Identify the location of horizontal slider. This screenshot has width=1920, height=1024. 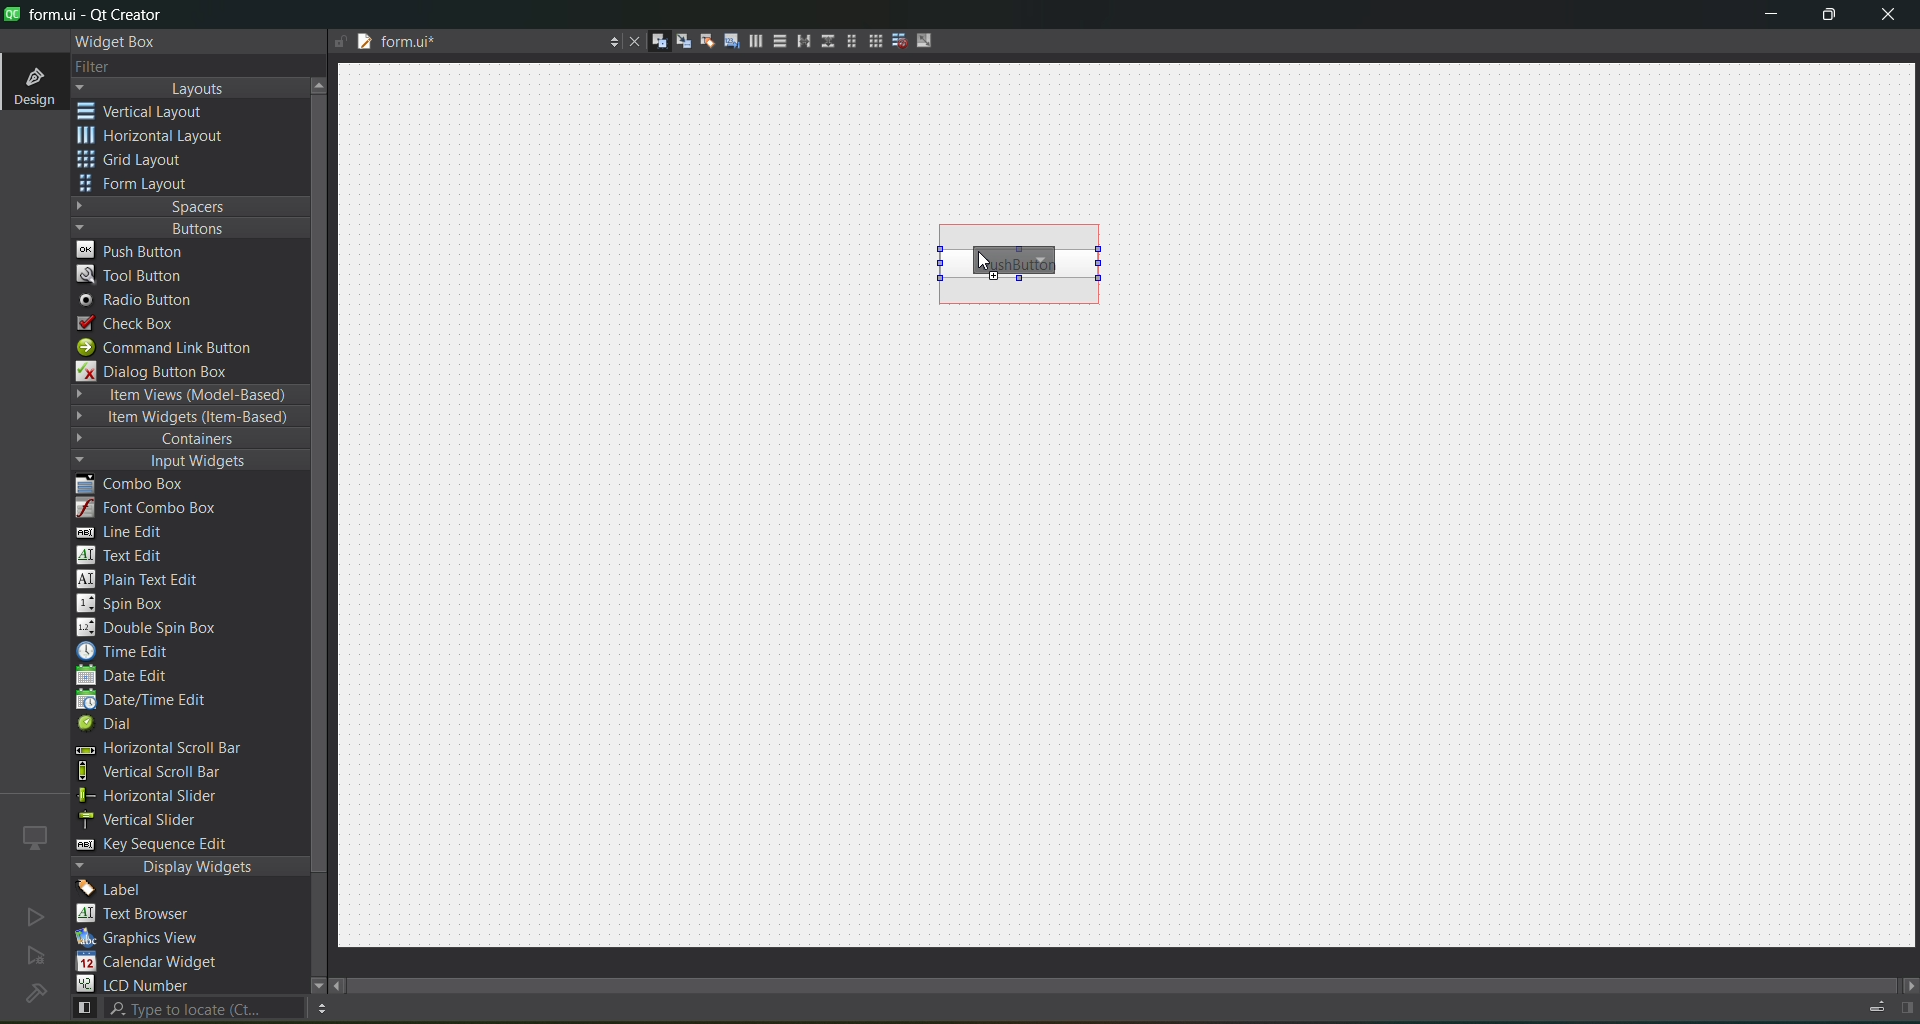
(170, 796).